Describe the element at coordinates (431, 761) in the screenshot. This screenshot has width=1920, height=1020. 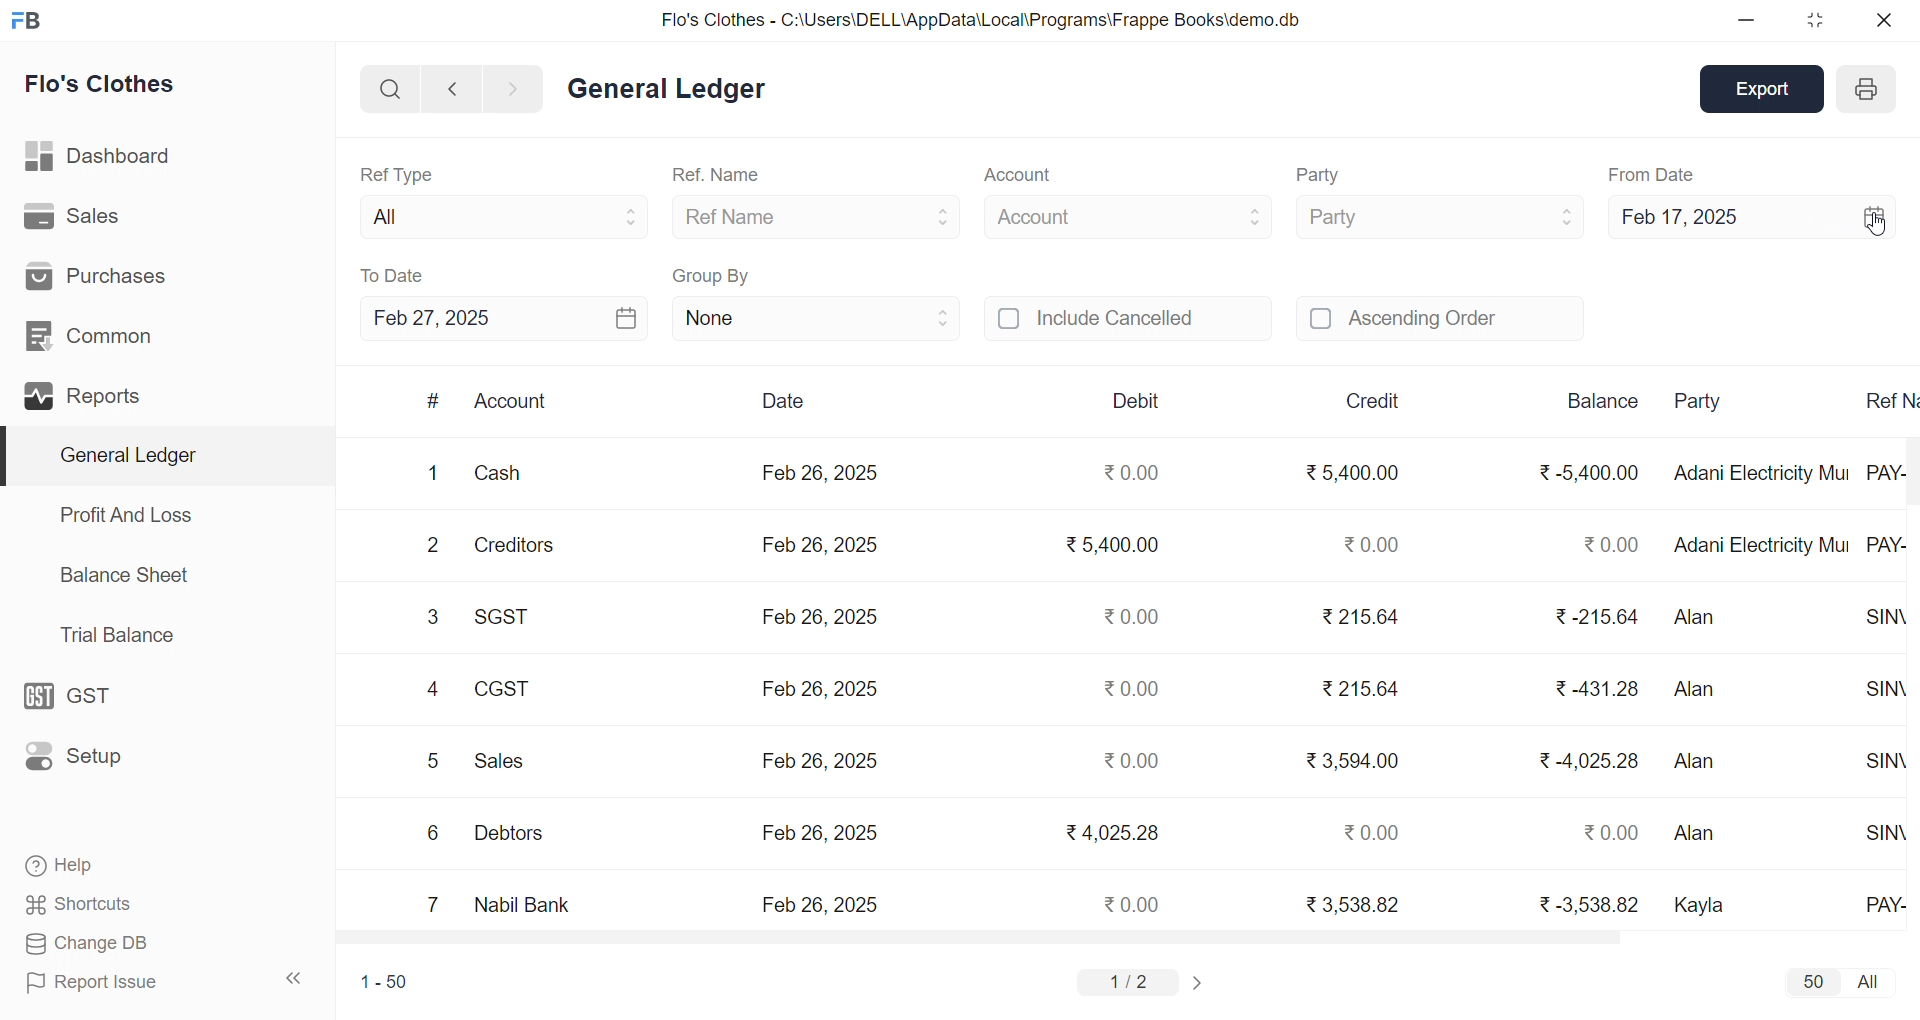
I see `5` at that location.